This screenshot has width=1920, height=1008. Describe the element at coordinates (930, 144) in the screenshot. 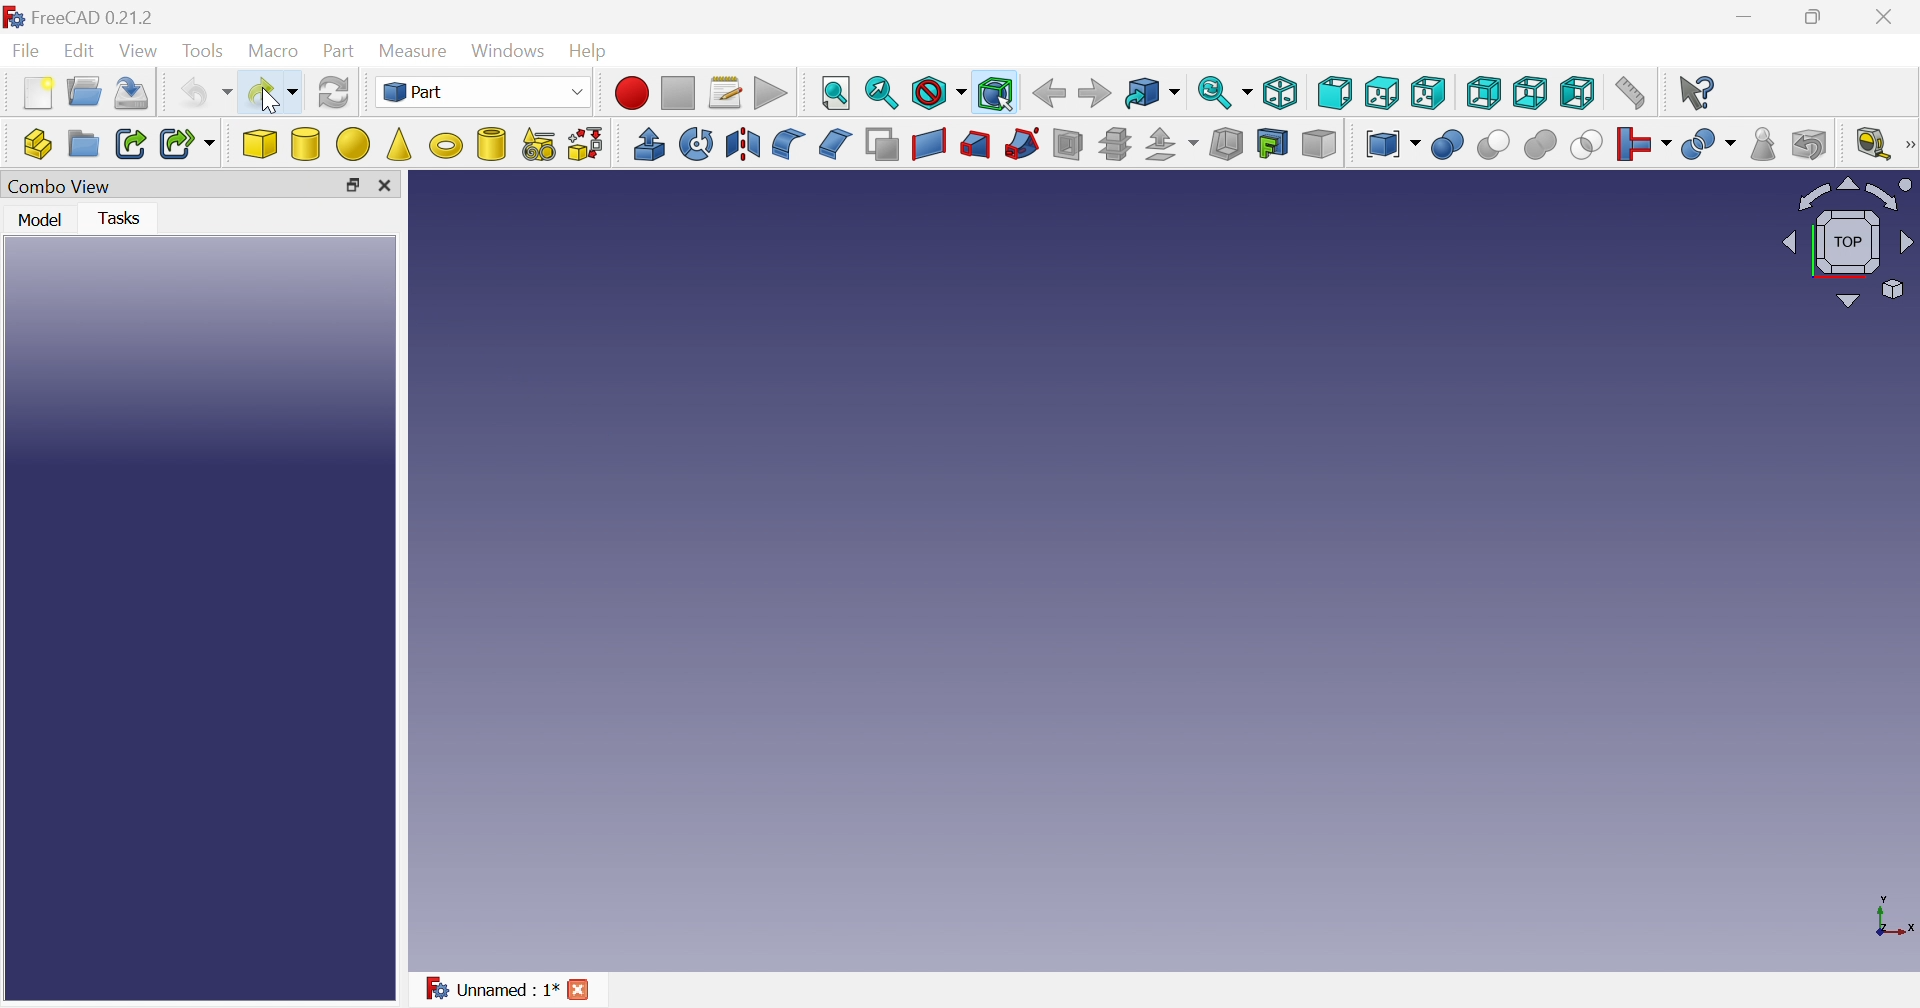

I see `Create ruled surface...` at that location.